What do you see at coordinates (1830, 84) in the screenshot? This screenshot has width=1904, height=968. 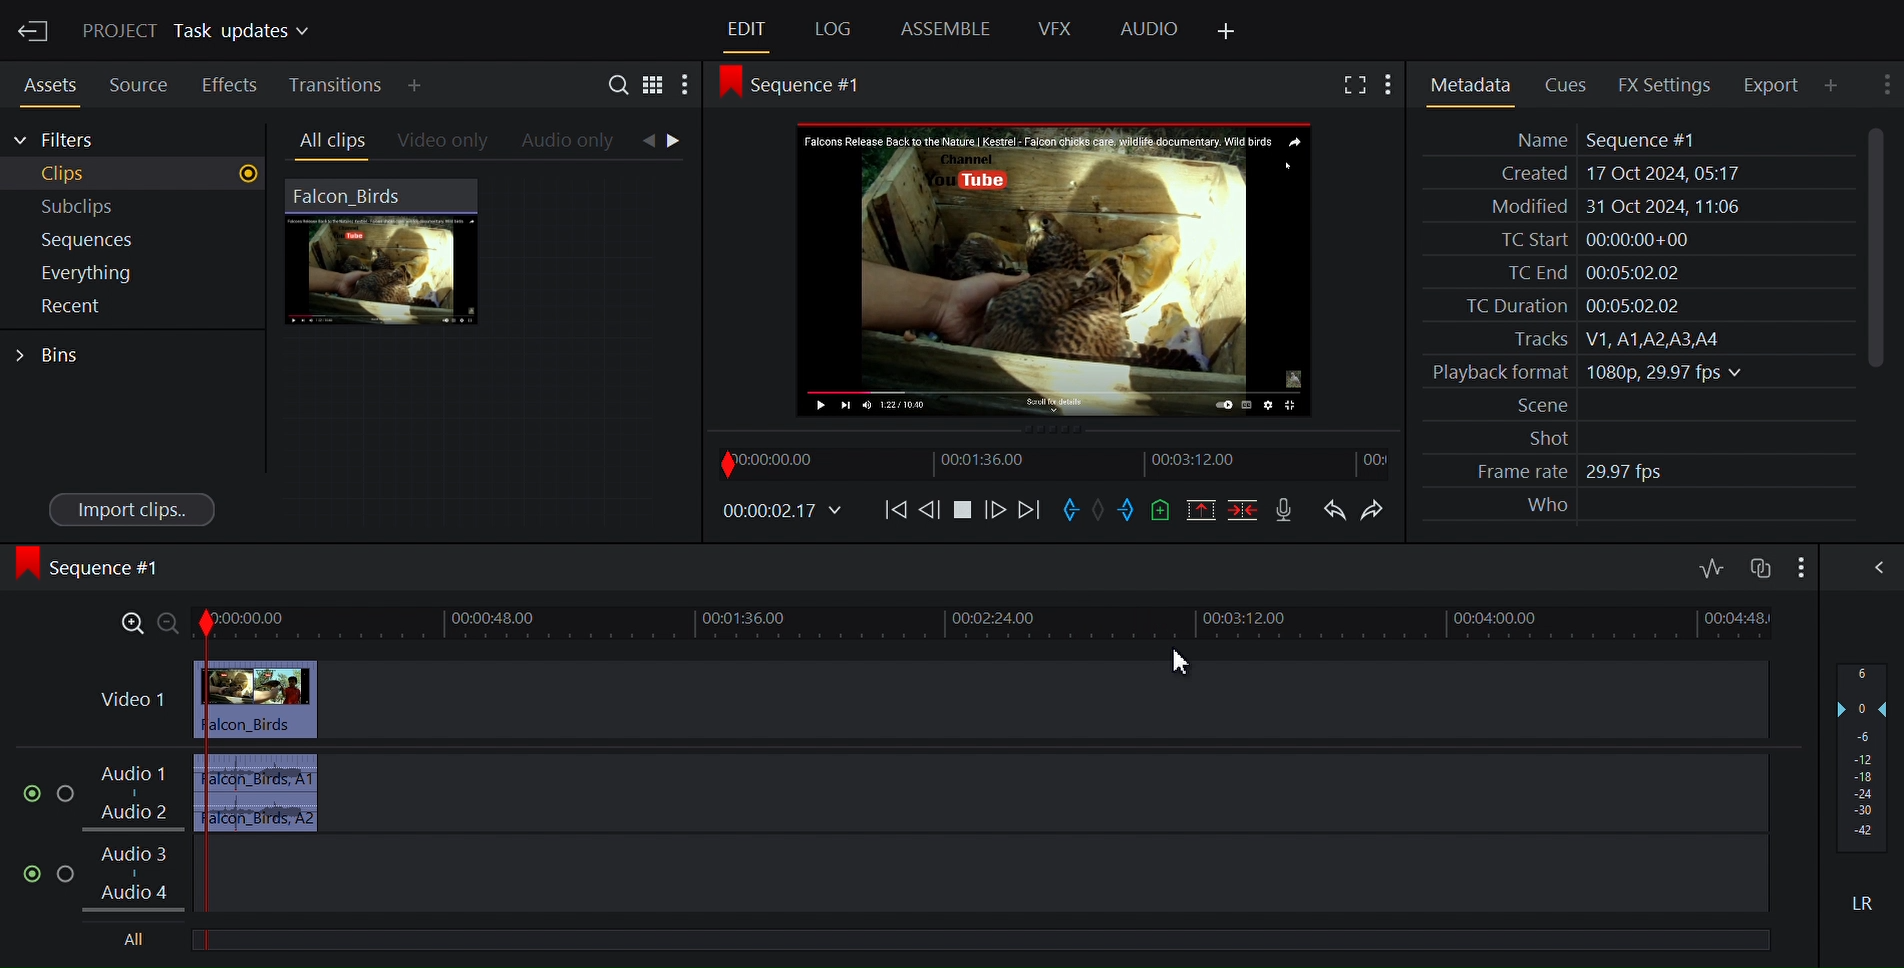 I see `Add Panel` at bounding box center [1830, 84].